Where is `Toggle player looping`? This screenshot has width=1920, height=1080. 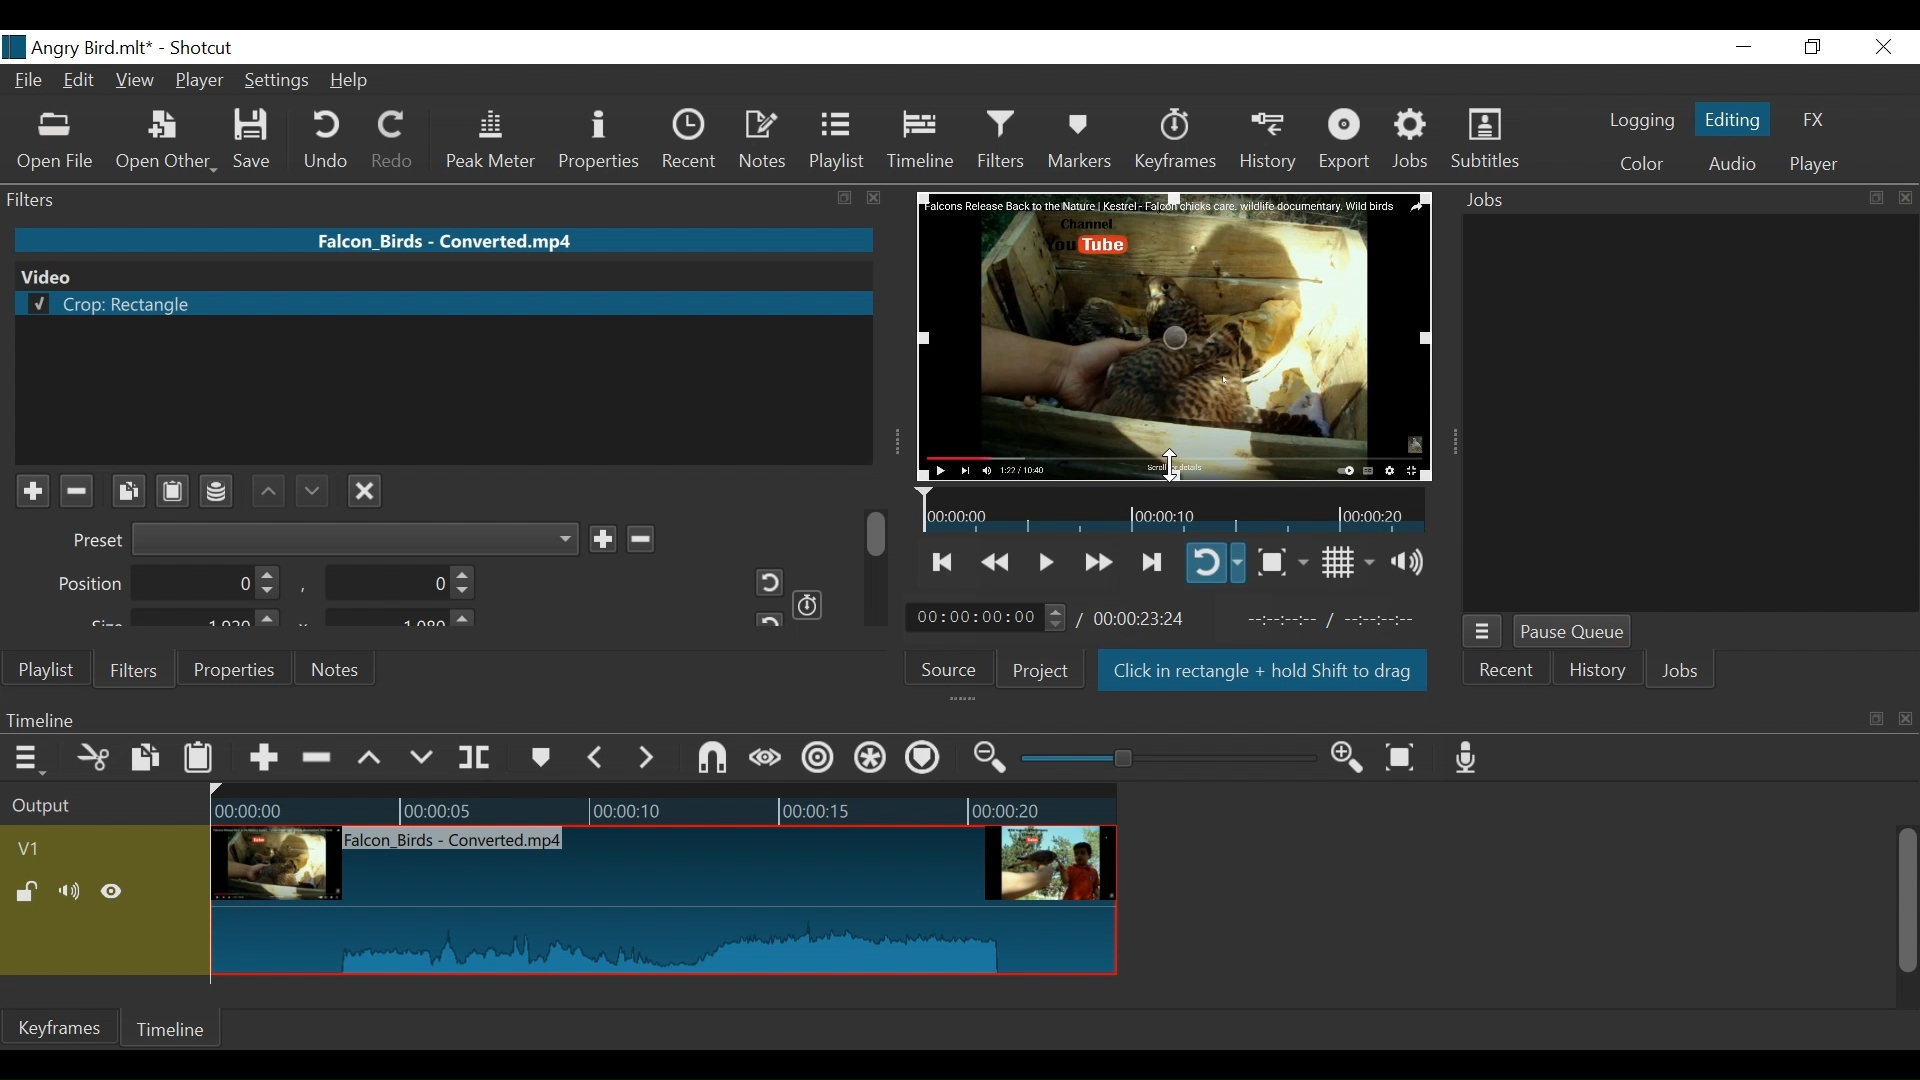 Toggle player looping is located at coordinates (1215, 562).